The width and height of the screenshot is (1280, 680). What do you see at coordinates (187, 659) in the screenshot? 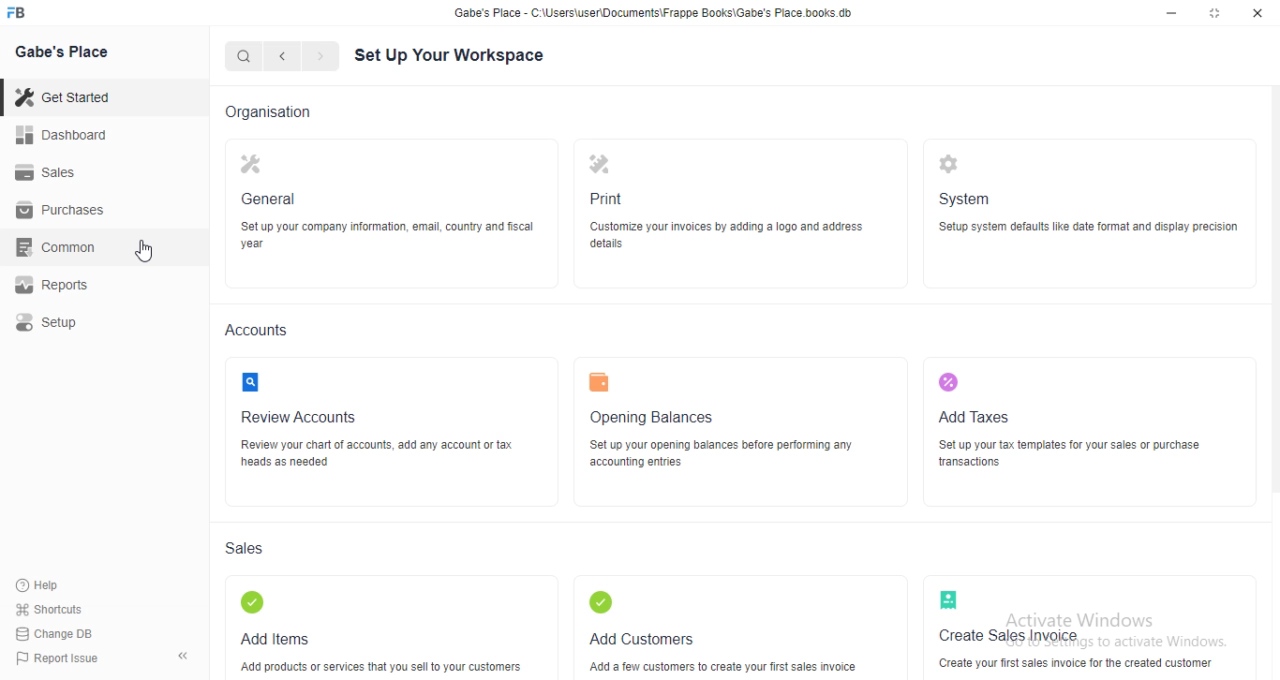
I see `collapse` at bounding box center [187, 659].